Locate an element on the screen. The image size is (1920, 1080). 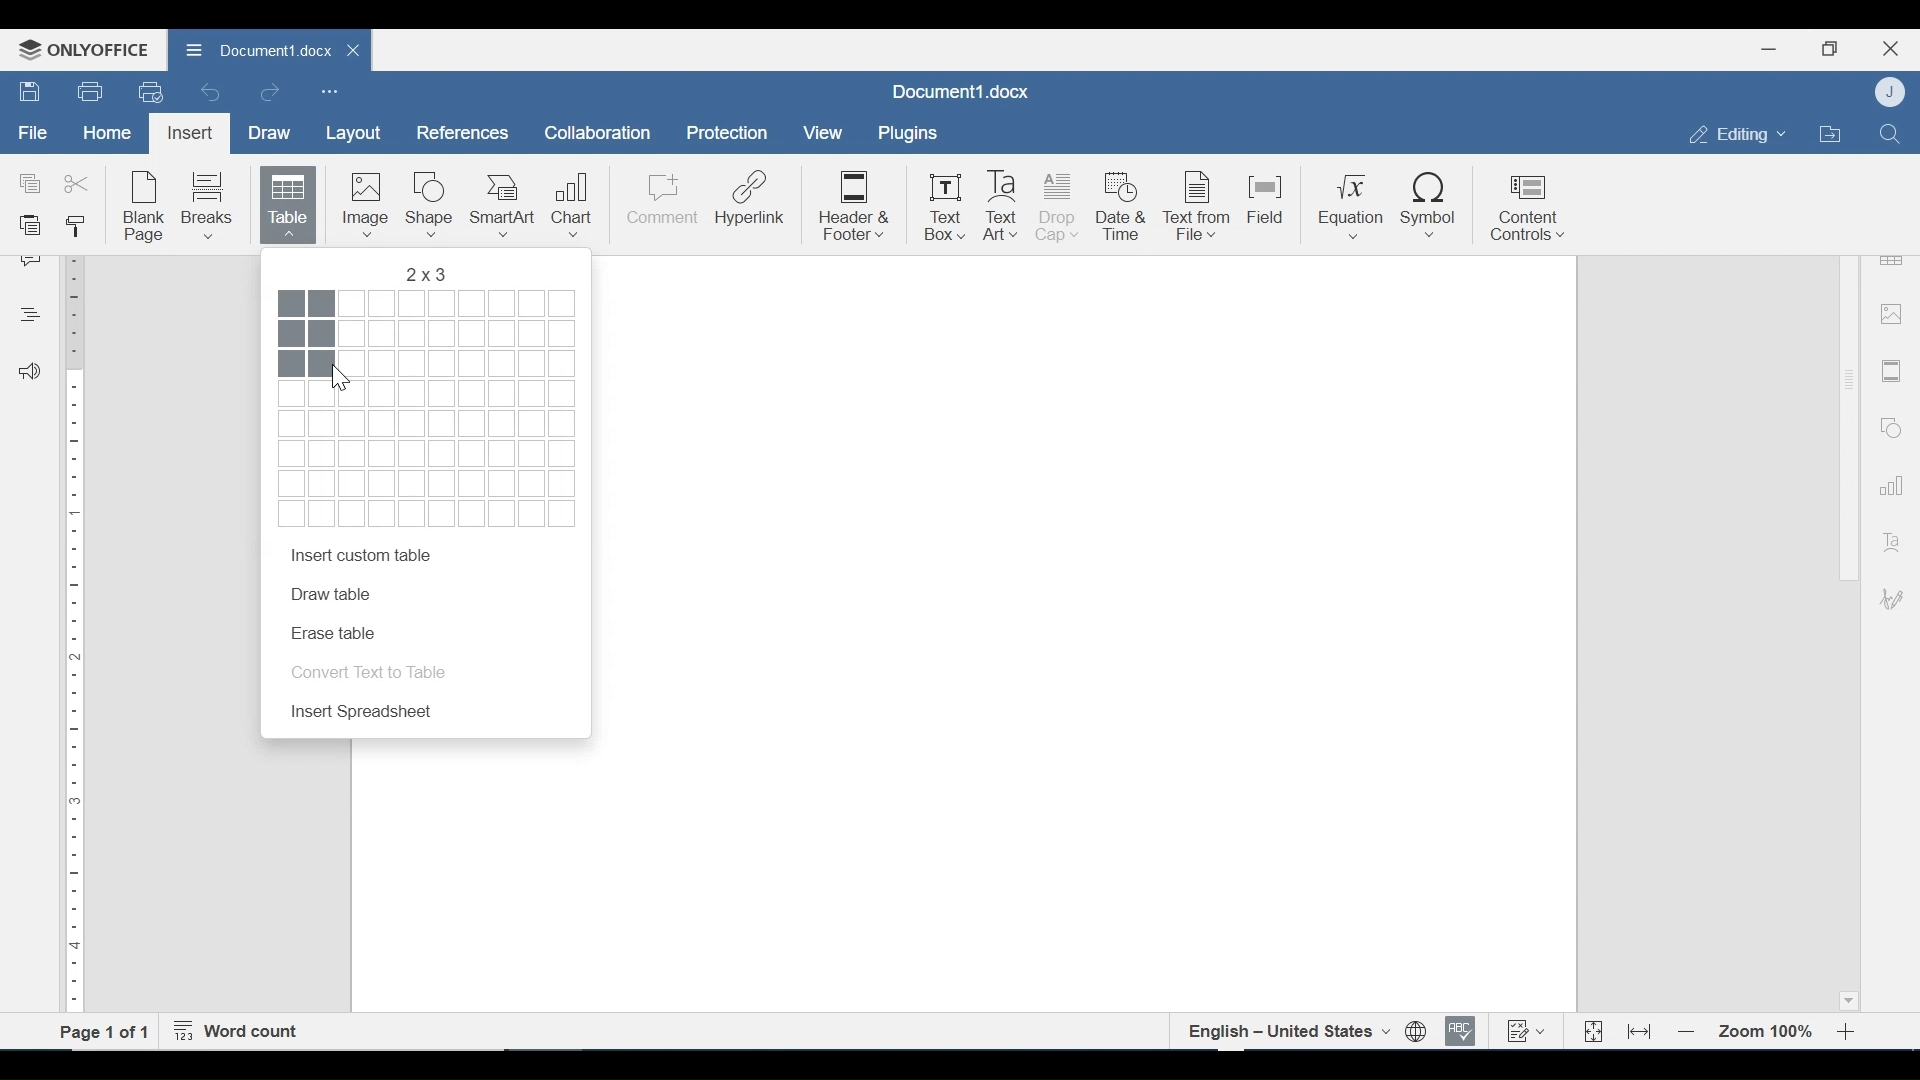
Close is located at coordinates (1891, 46).